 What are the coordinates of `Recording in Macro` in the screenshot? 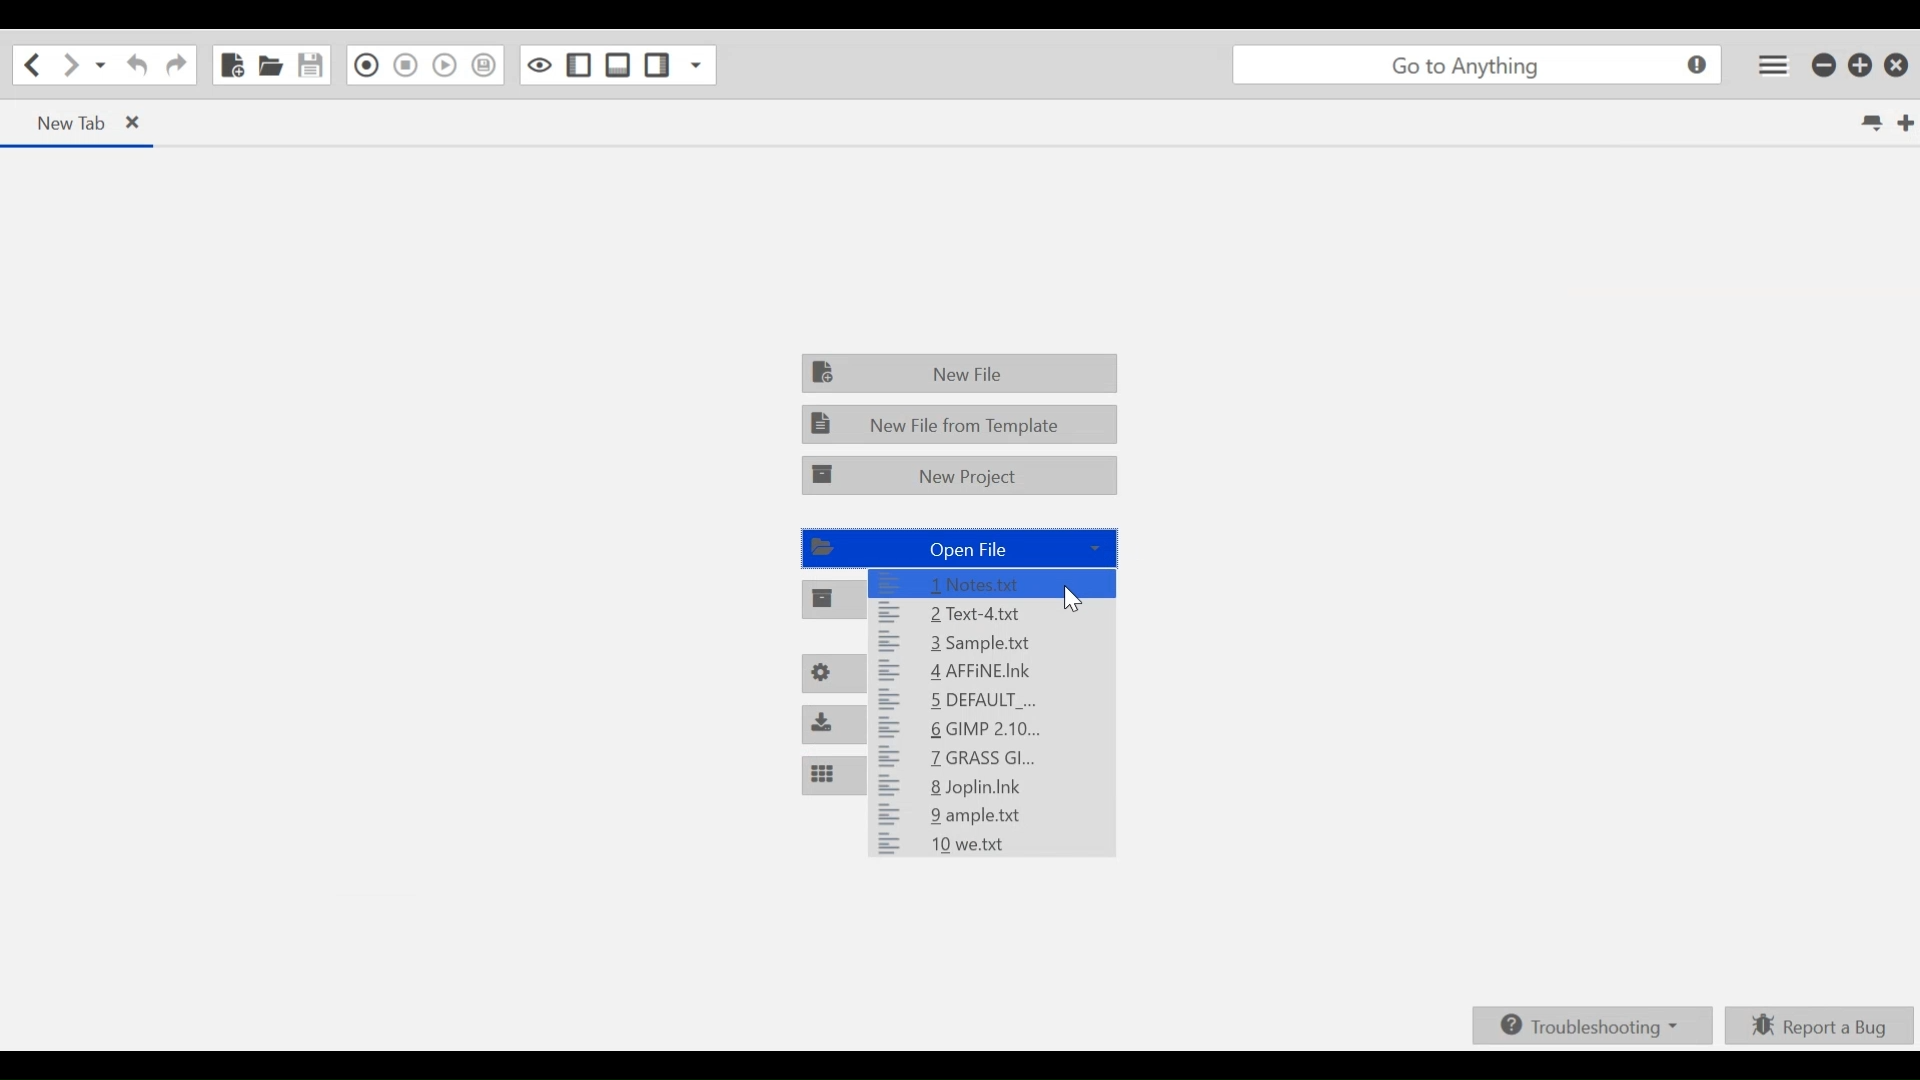 It's located at (364, 66).